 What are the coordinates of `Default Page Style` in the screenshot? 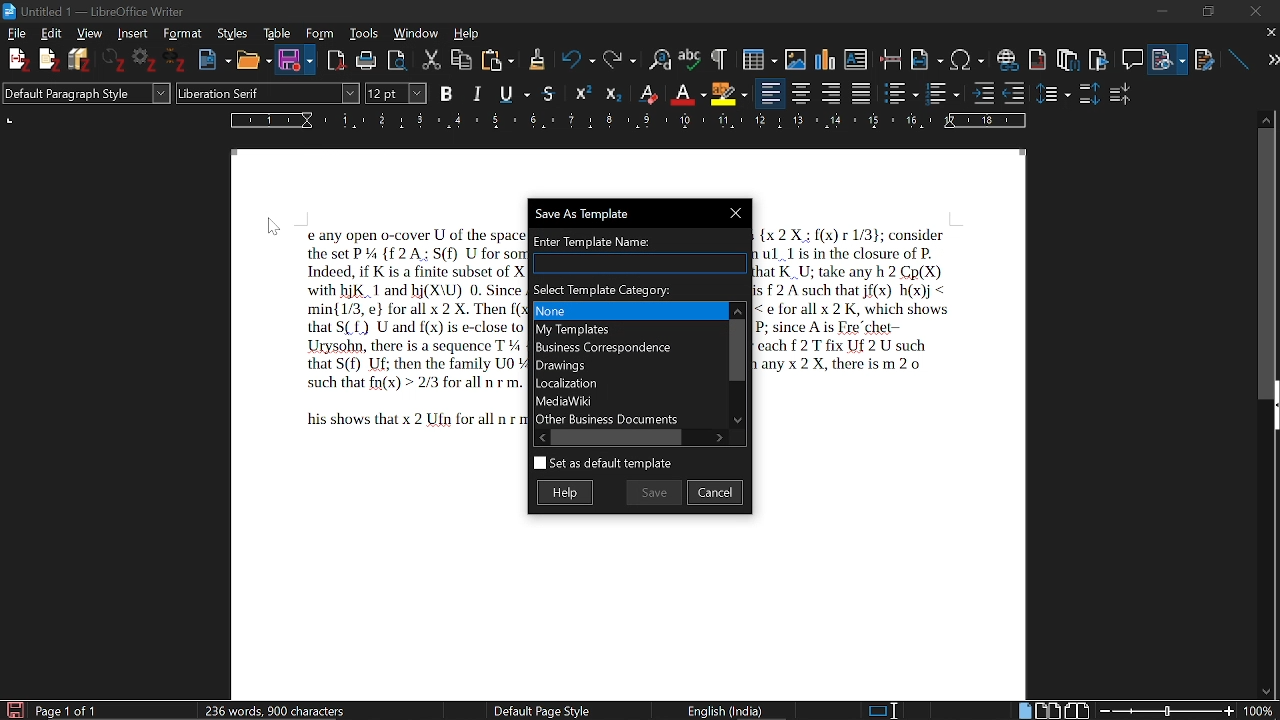 It's located at (541, 710).